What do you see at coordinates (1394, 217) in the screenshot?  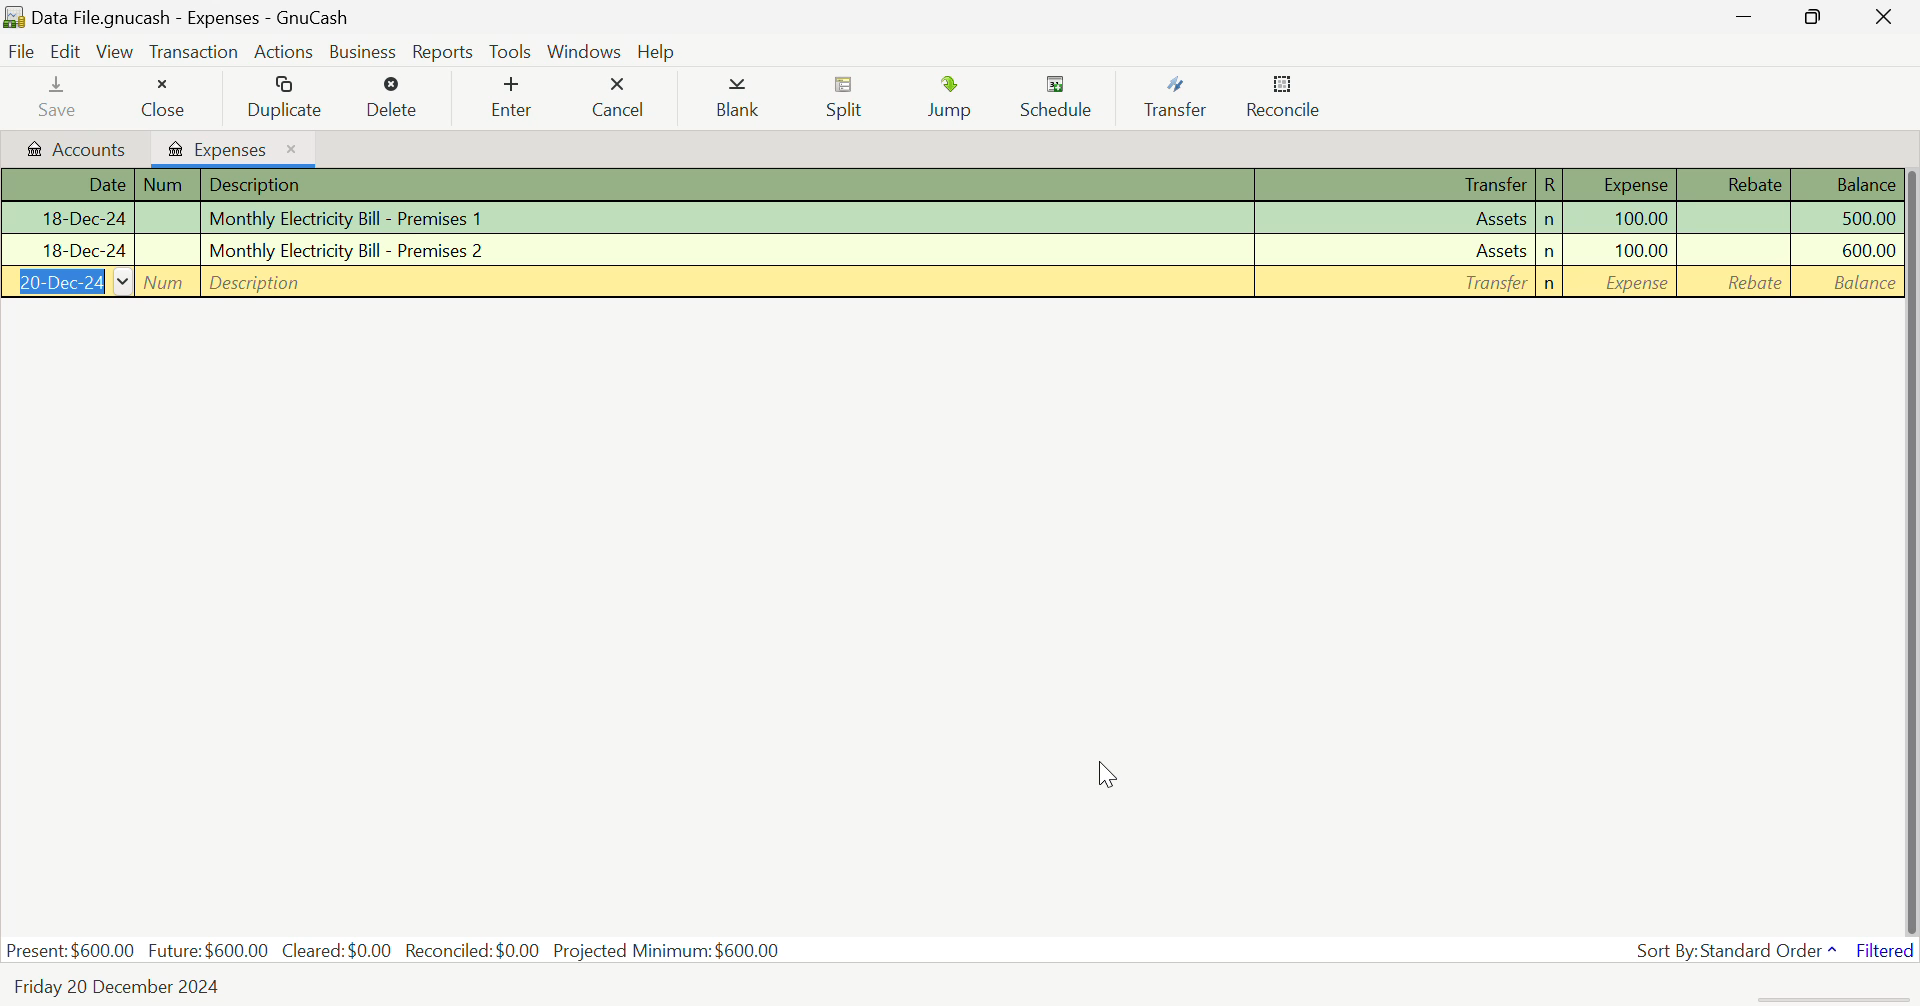 I see `Assets` at bounding box center [1394, 217].